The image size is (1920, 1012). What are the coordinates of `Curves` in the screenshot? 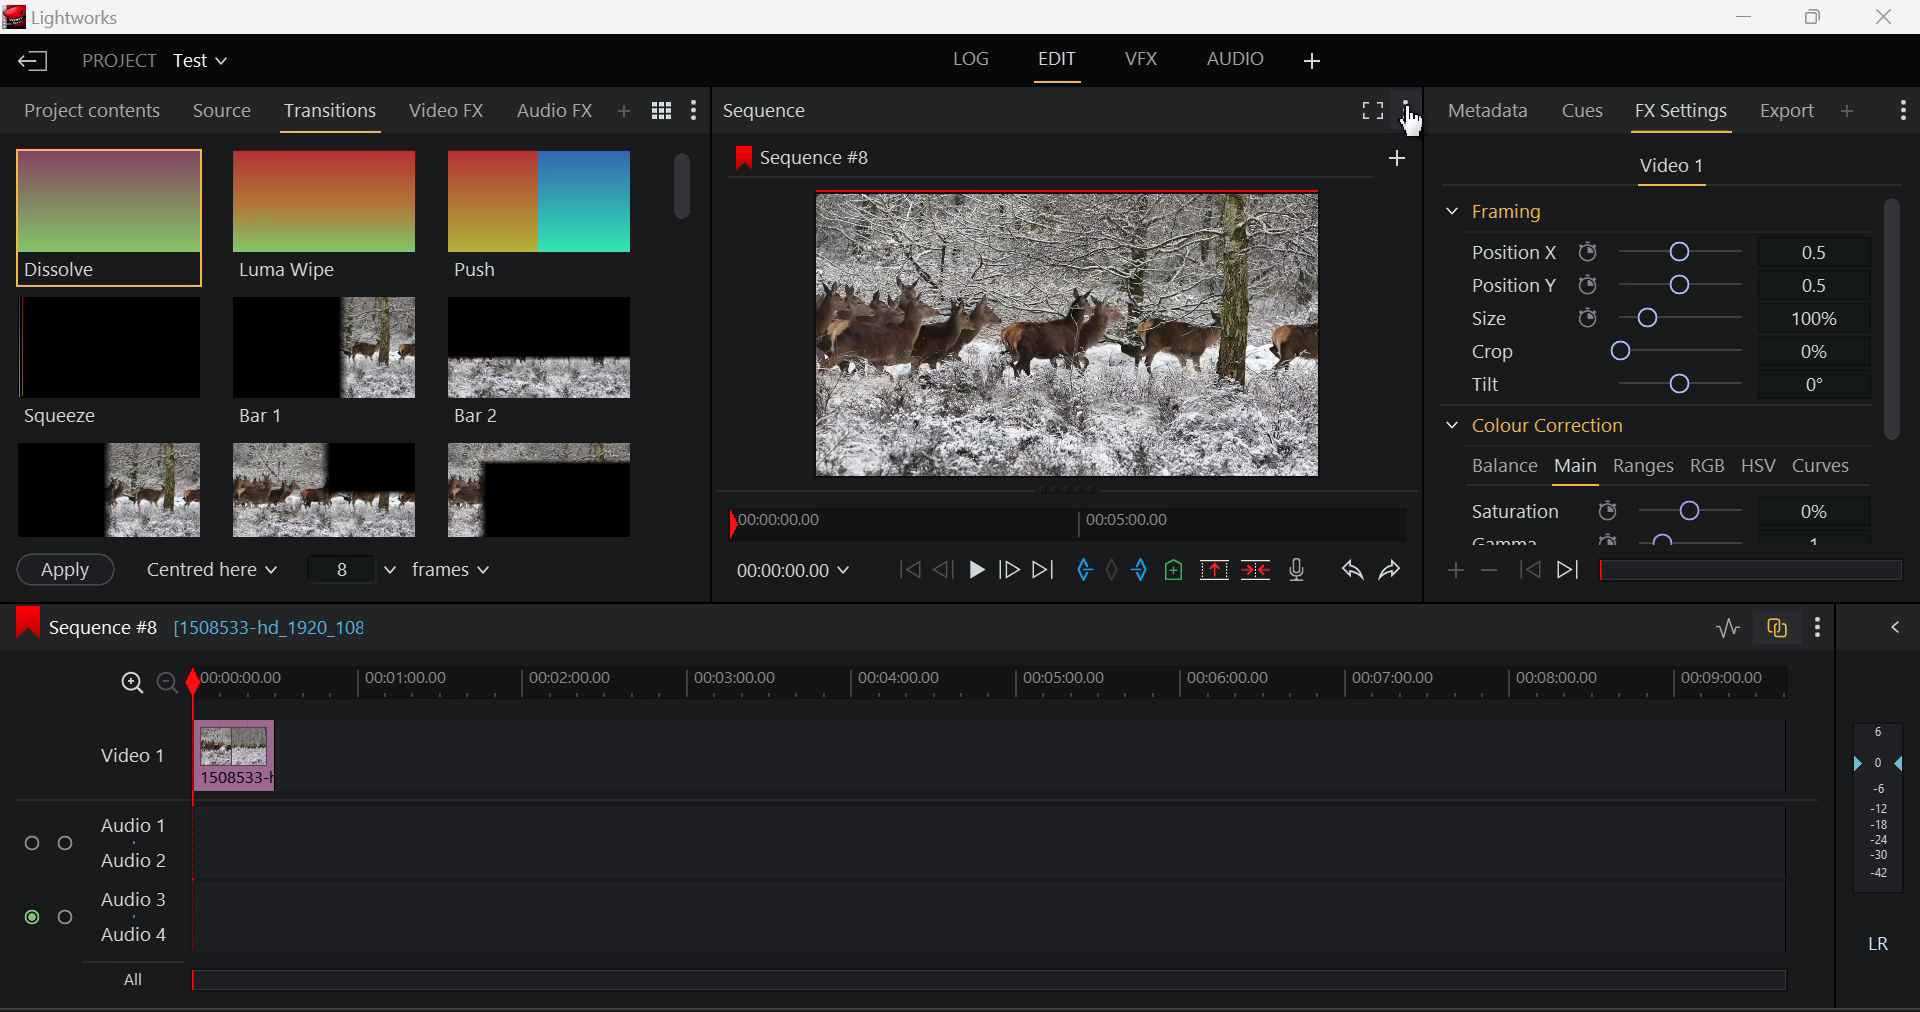 It's located at (1822, 465).